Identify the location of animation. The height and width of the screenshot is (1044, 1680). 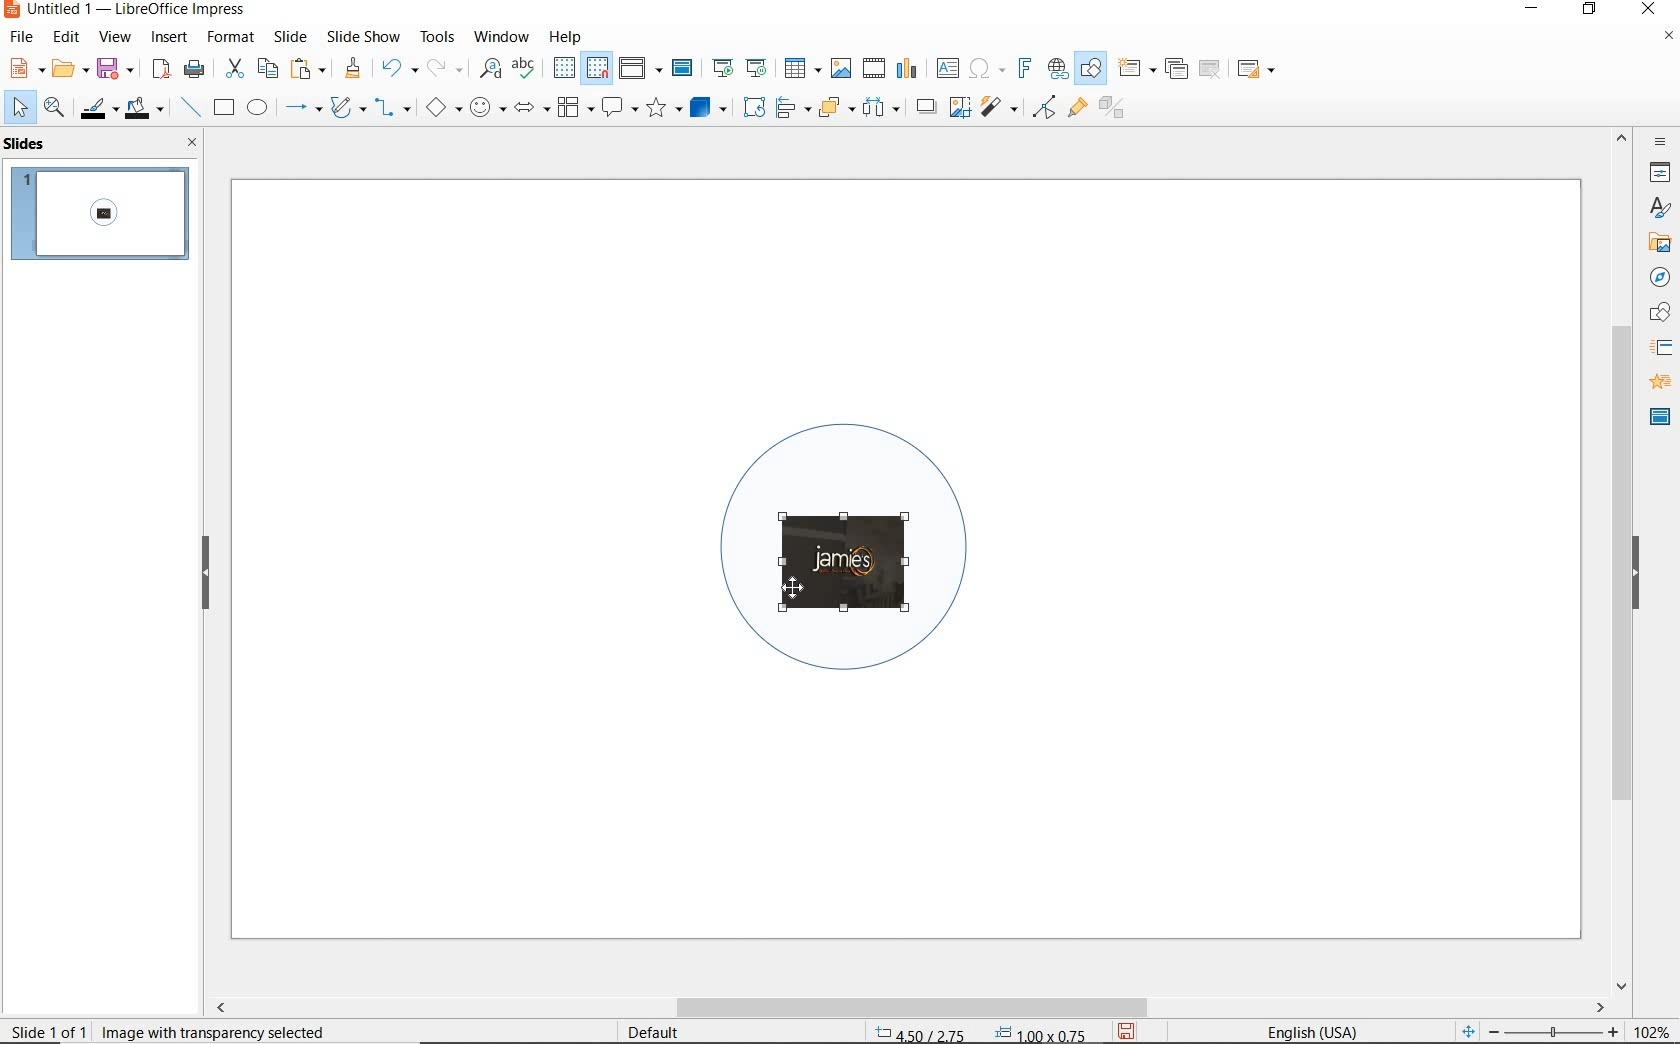
(1657, 383).